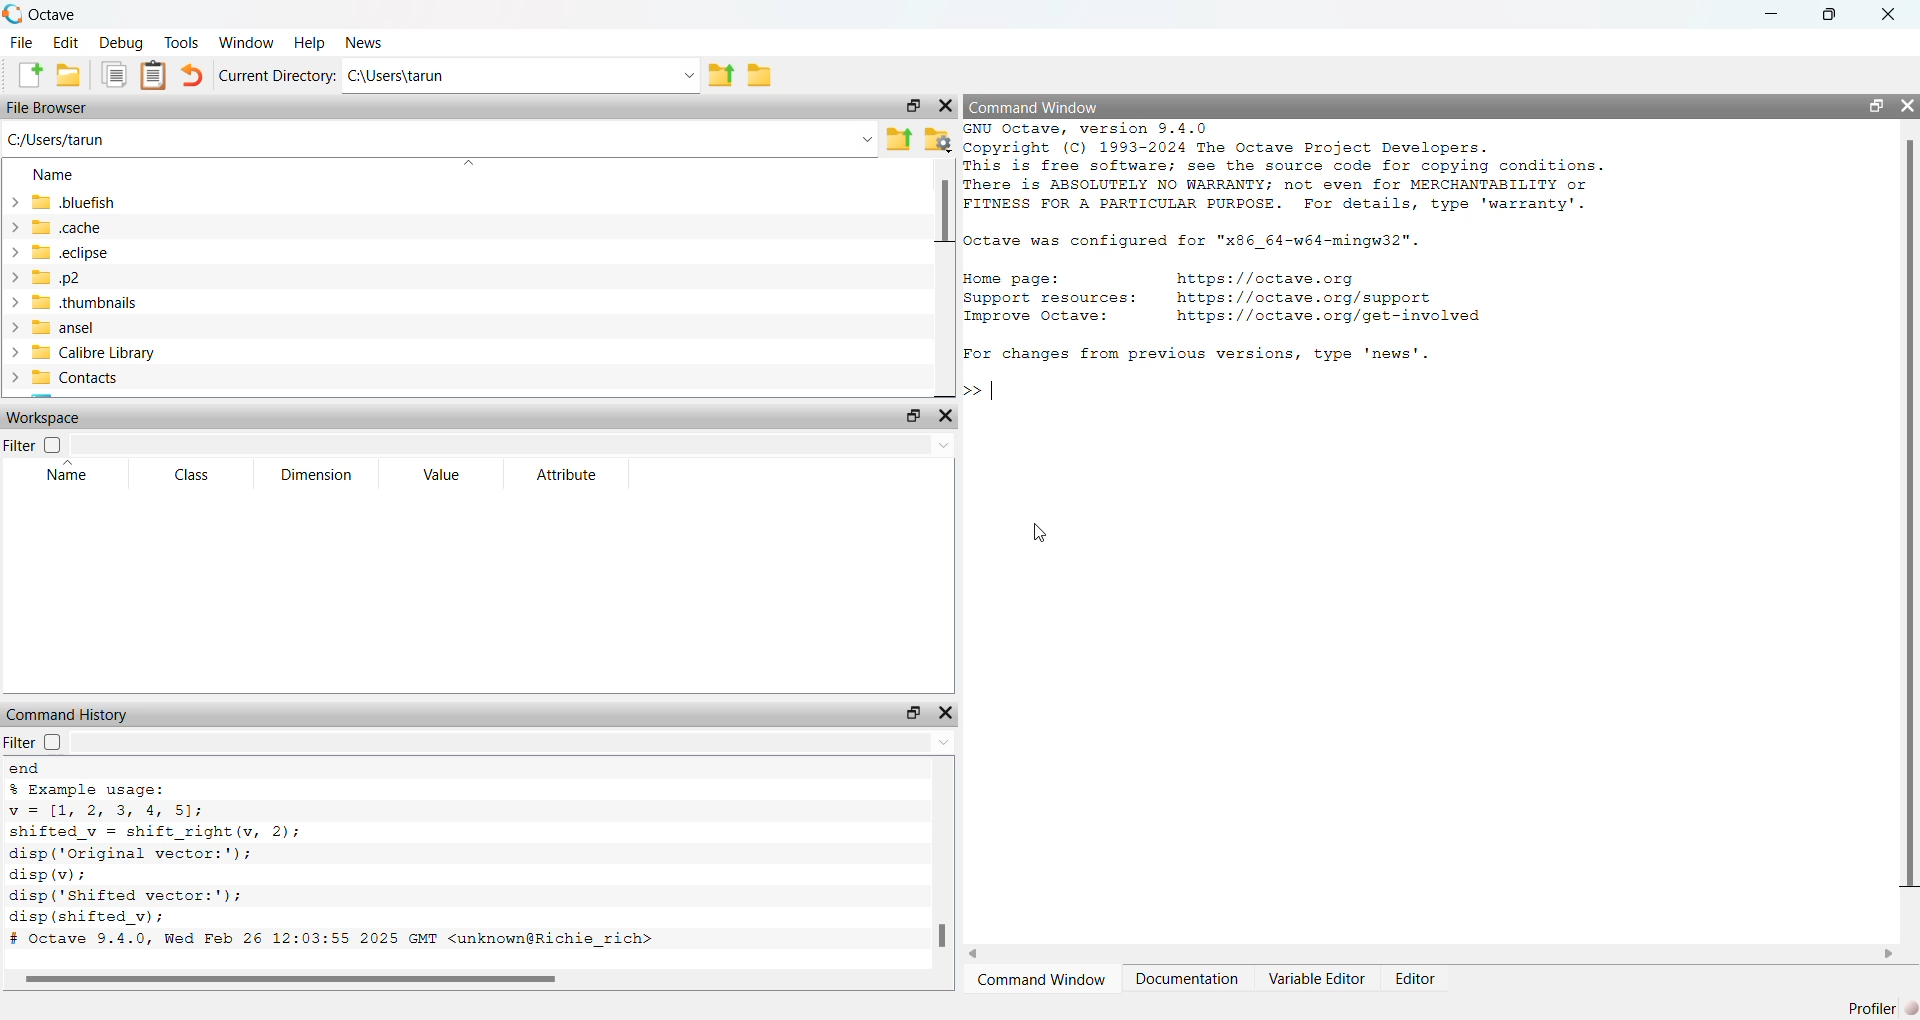 This screenshot has width=1920, height=1020. I want to click on one directory up, so click(720, 78).